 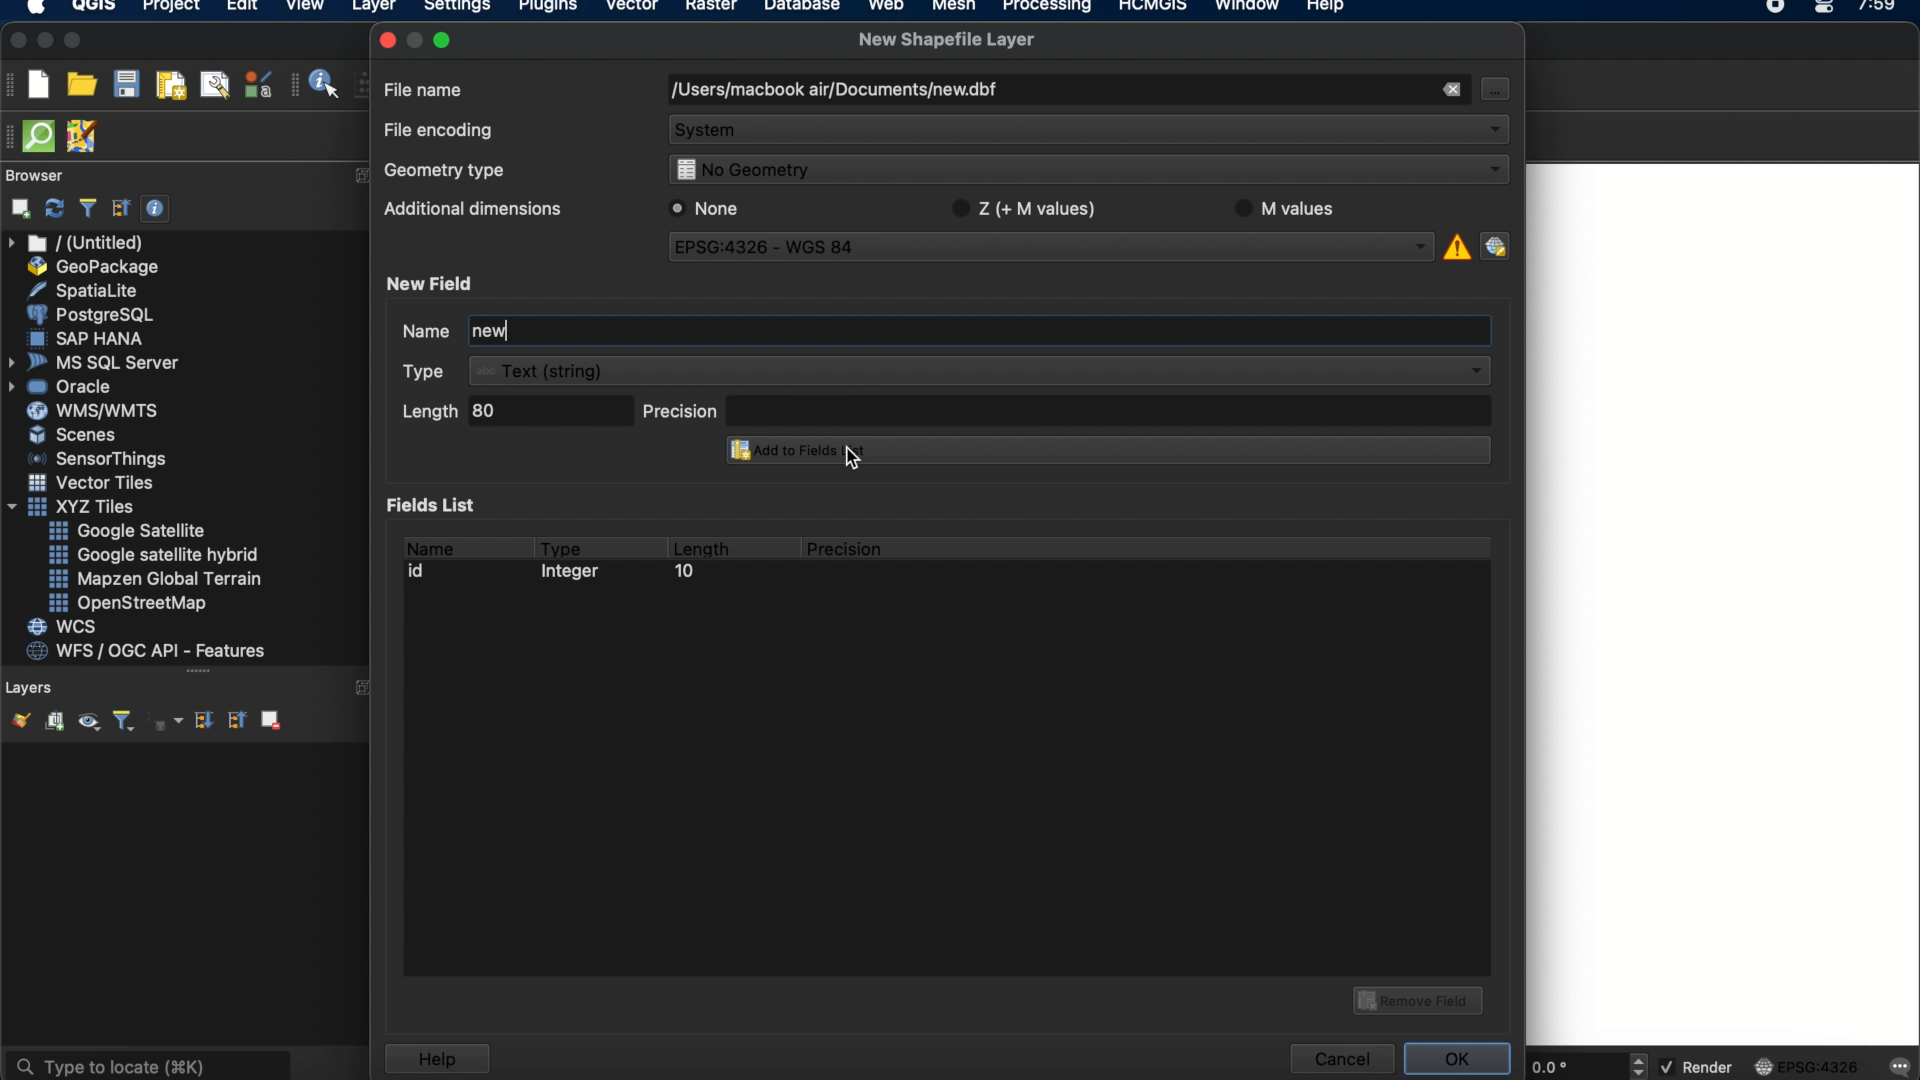 I want to click on workspace, so click(x=1724, y=603).